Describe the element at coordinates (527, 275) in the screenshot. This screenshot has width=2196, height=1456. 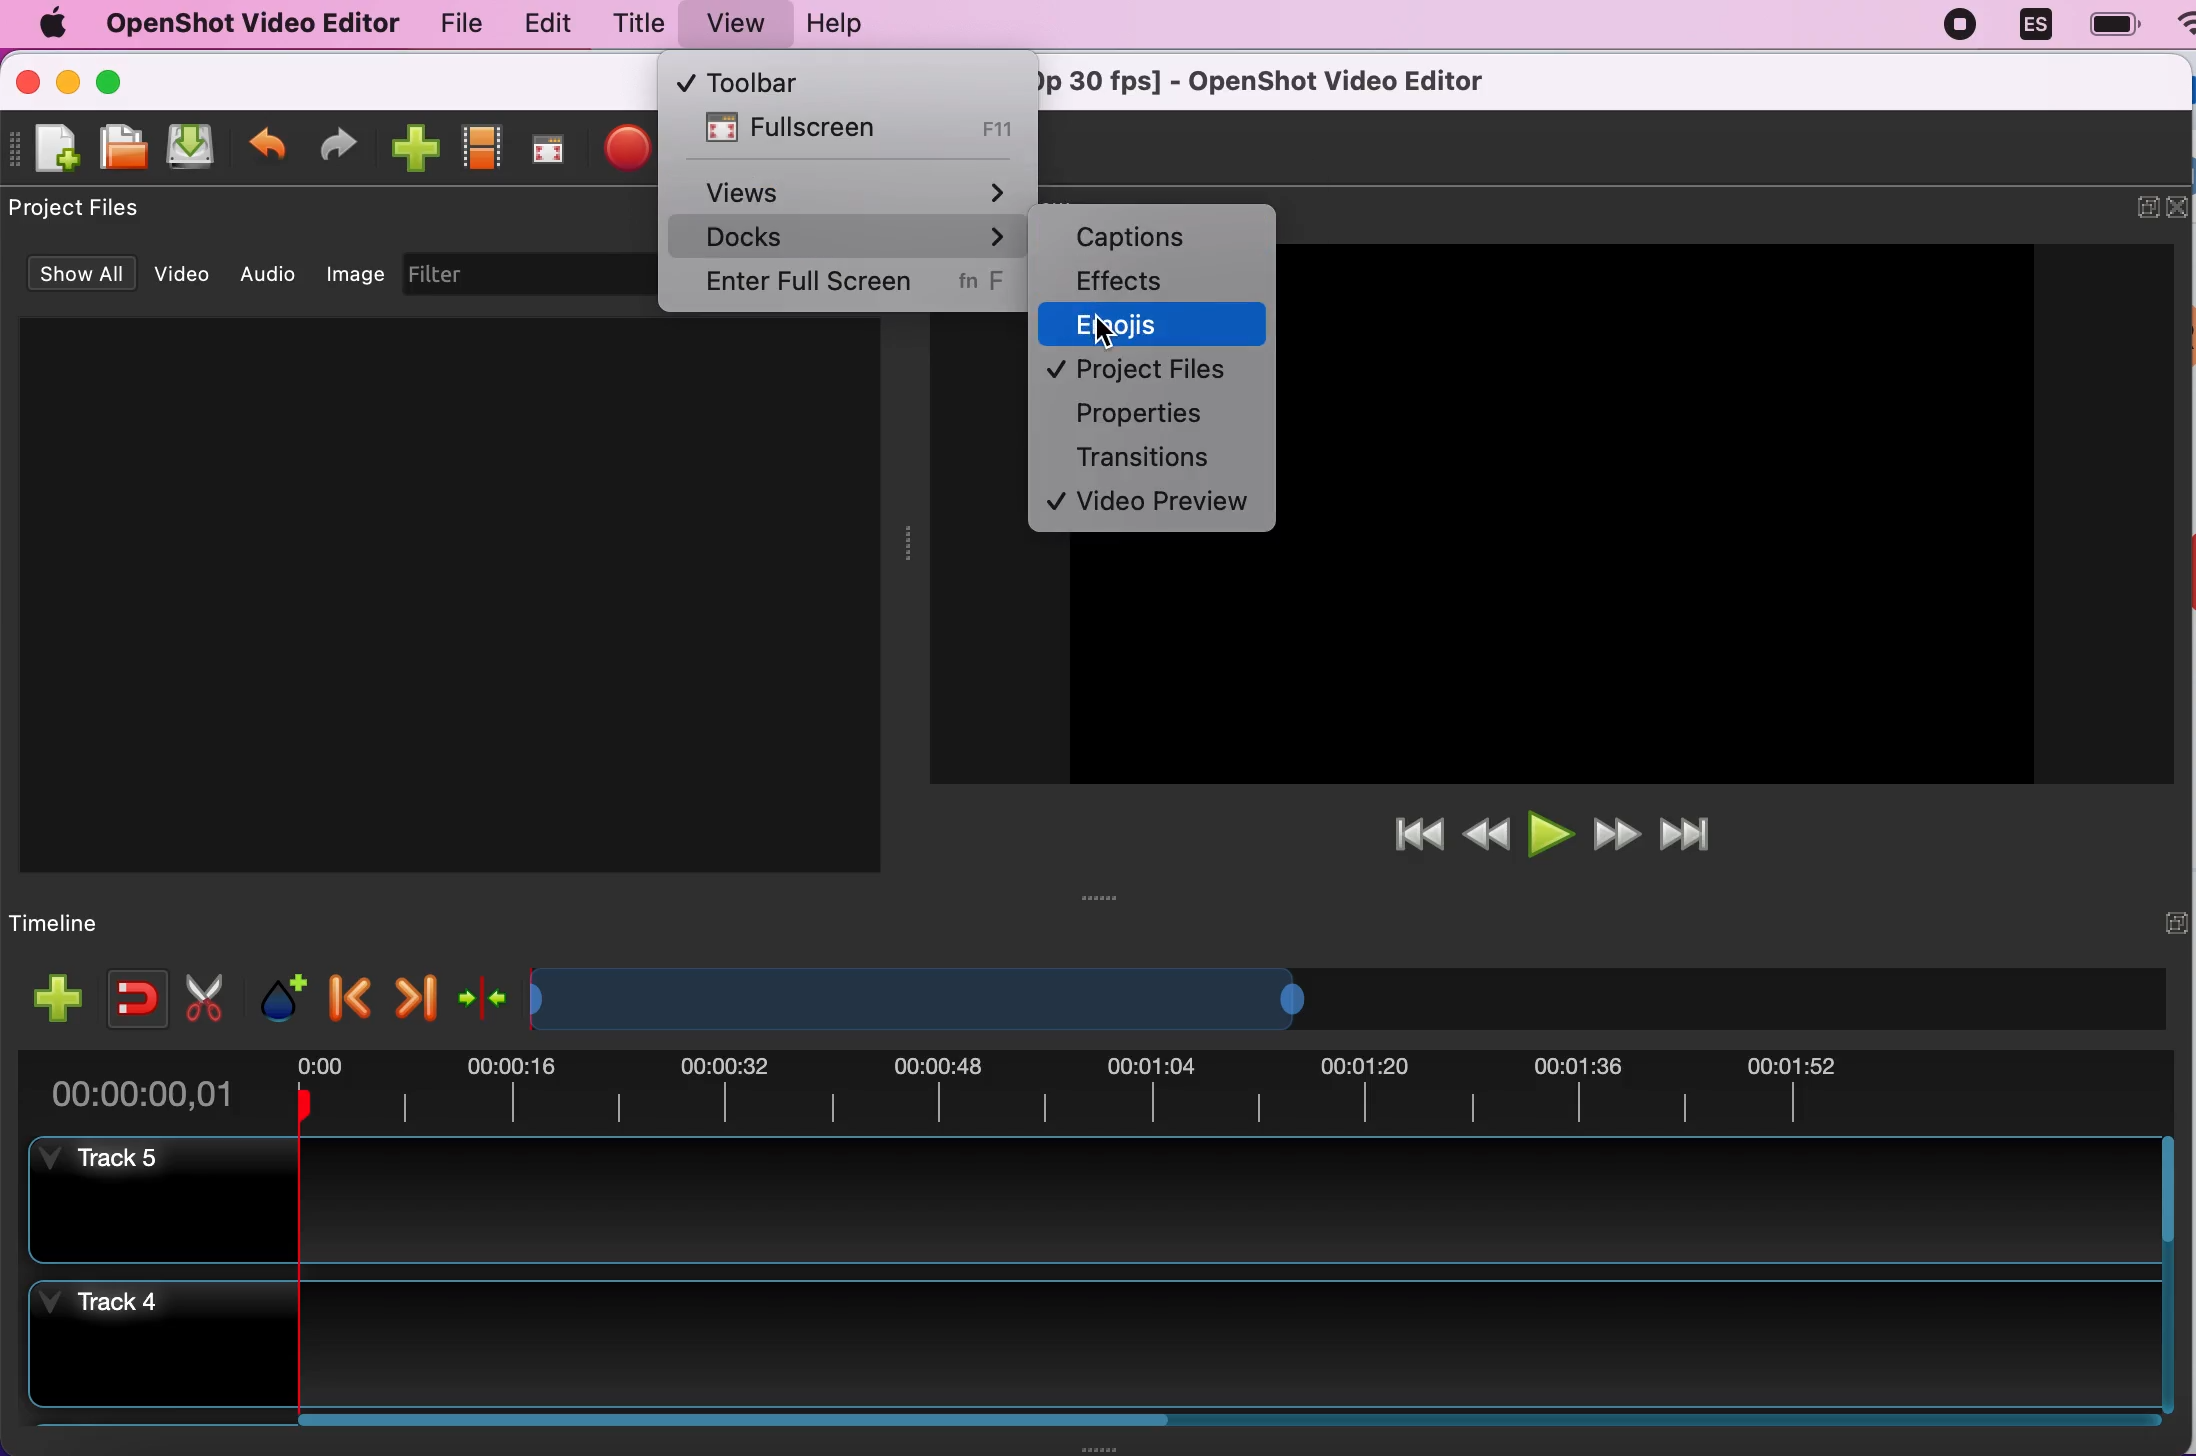
I see `filter` at that location.